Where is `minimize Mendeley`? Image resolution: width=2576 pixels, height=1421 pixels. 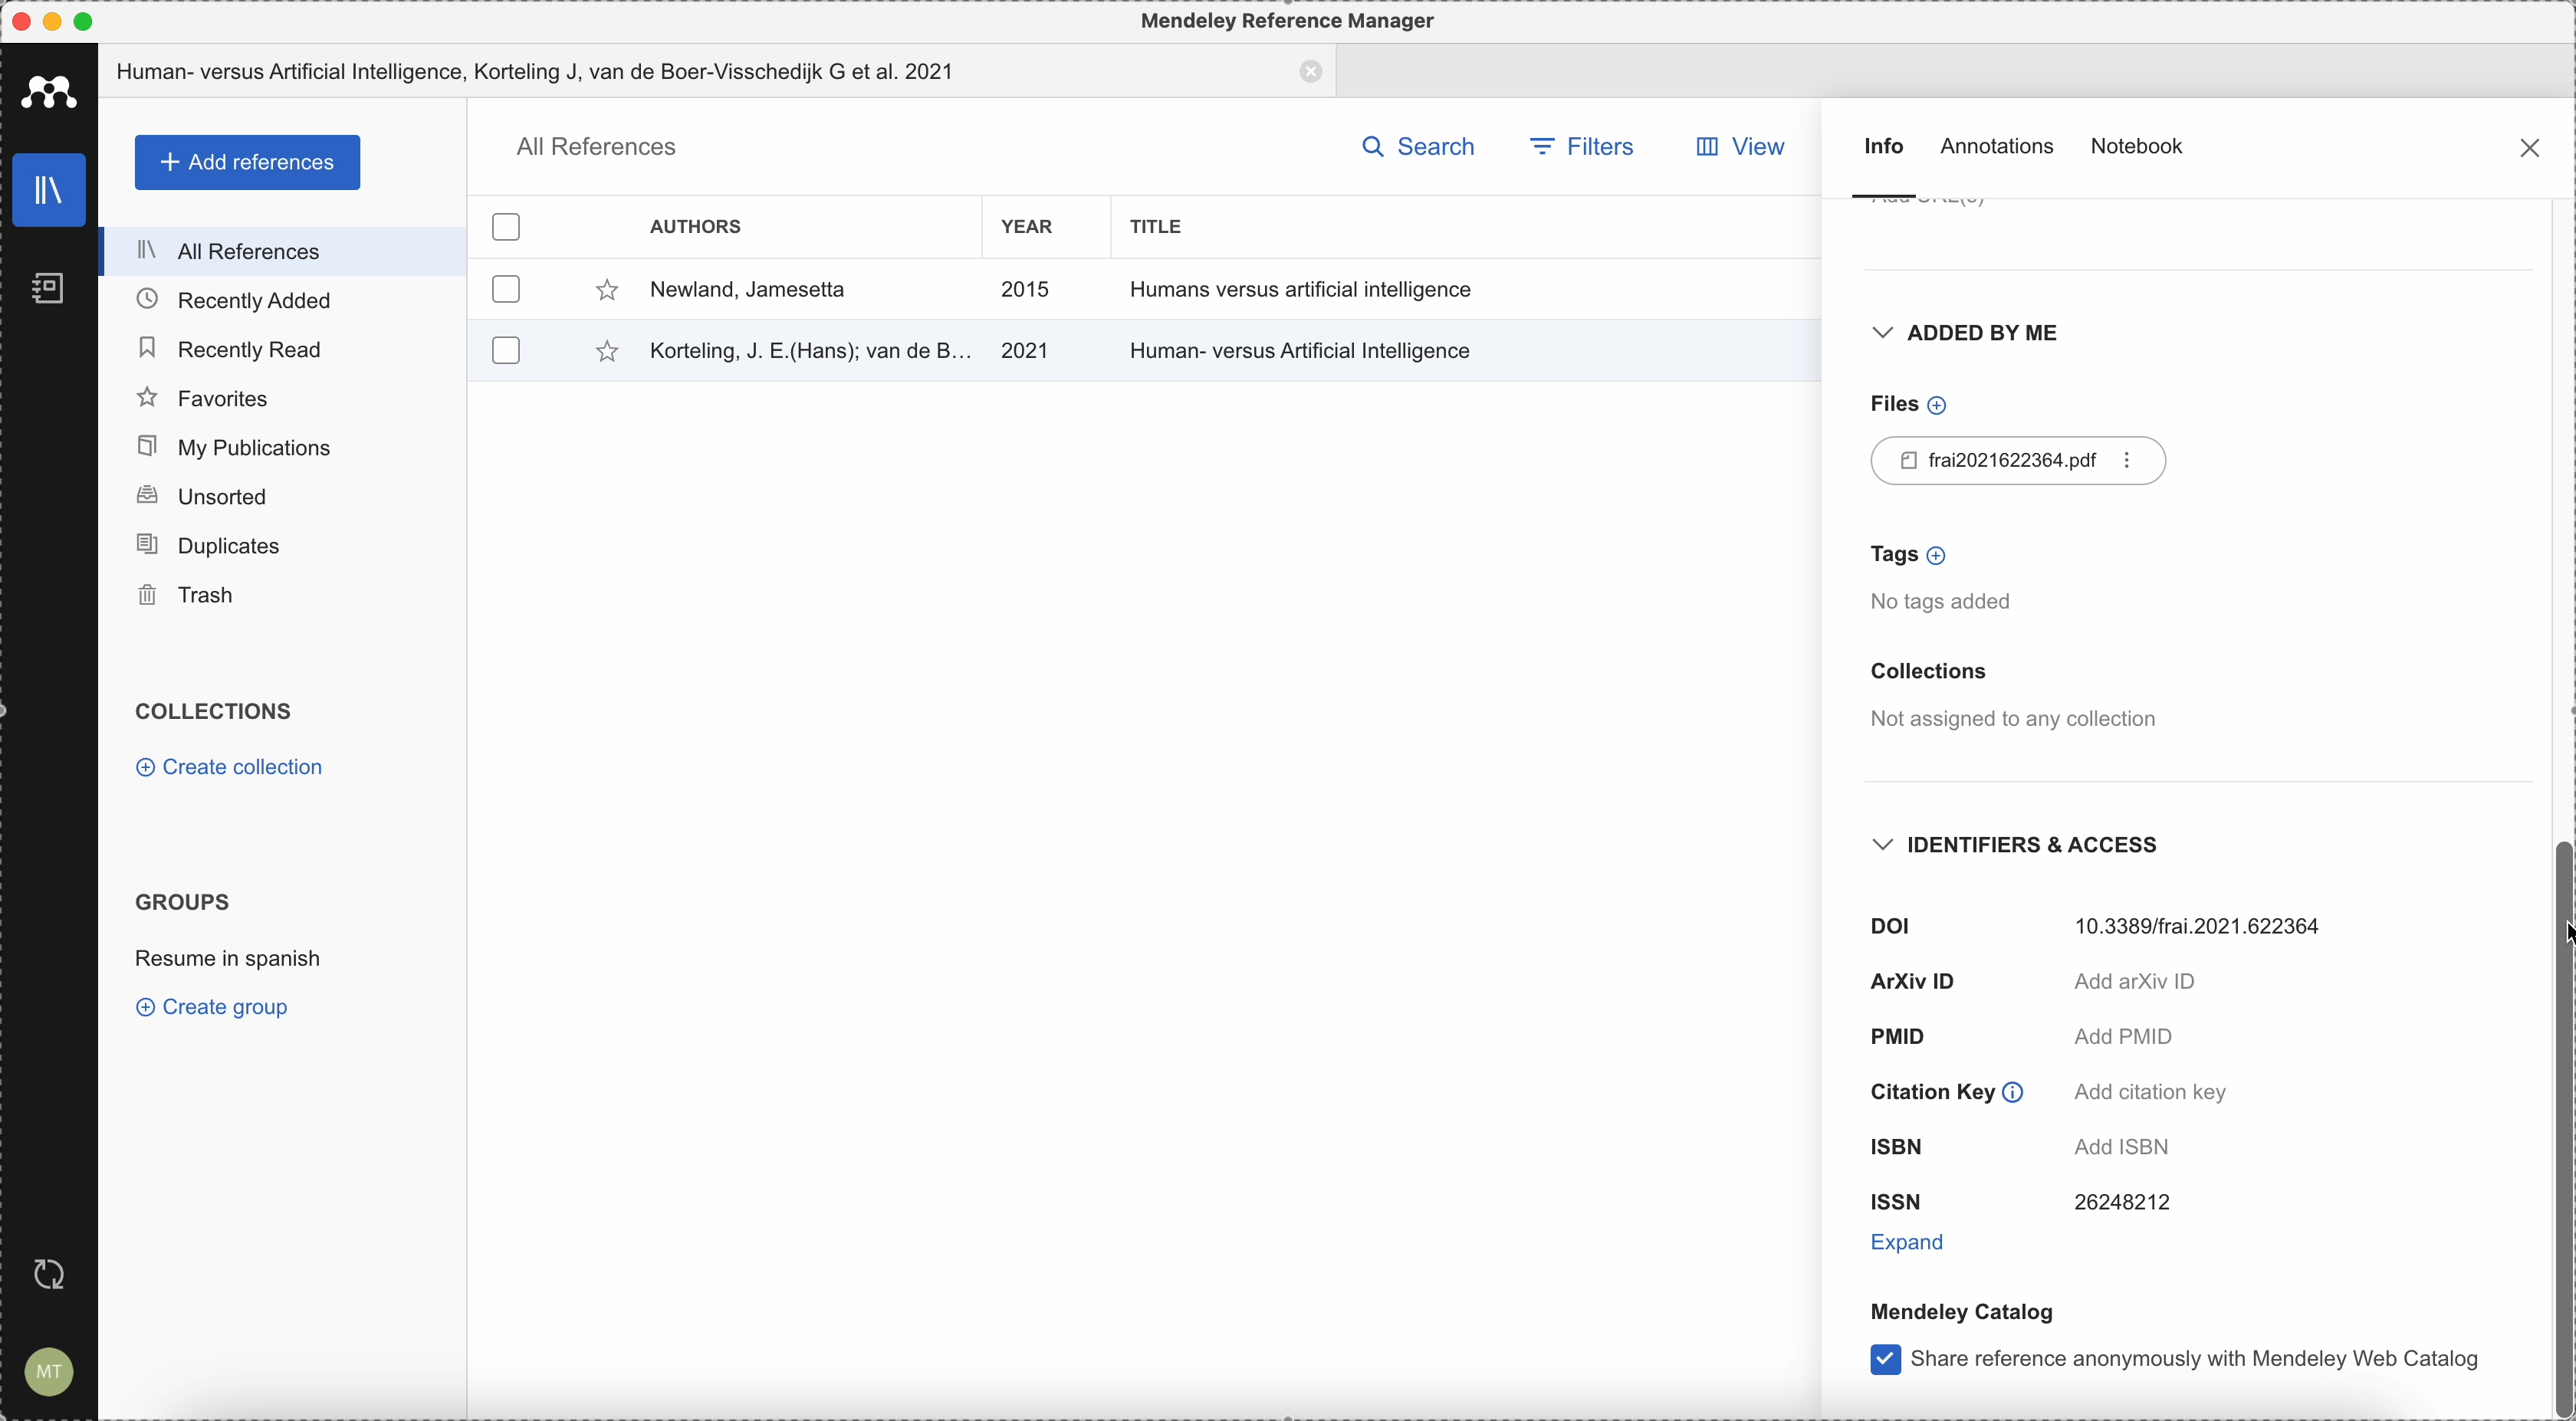 minimize Mendeley is located at coordinates (57, 20).